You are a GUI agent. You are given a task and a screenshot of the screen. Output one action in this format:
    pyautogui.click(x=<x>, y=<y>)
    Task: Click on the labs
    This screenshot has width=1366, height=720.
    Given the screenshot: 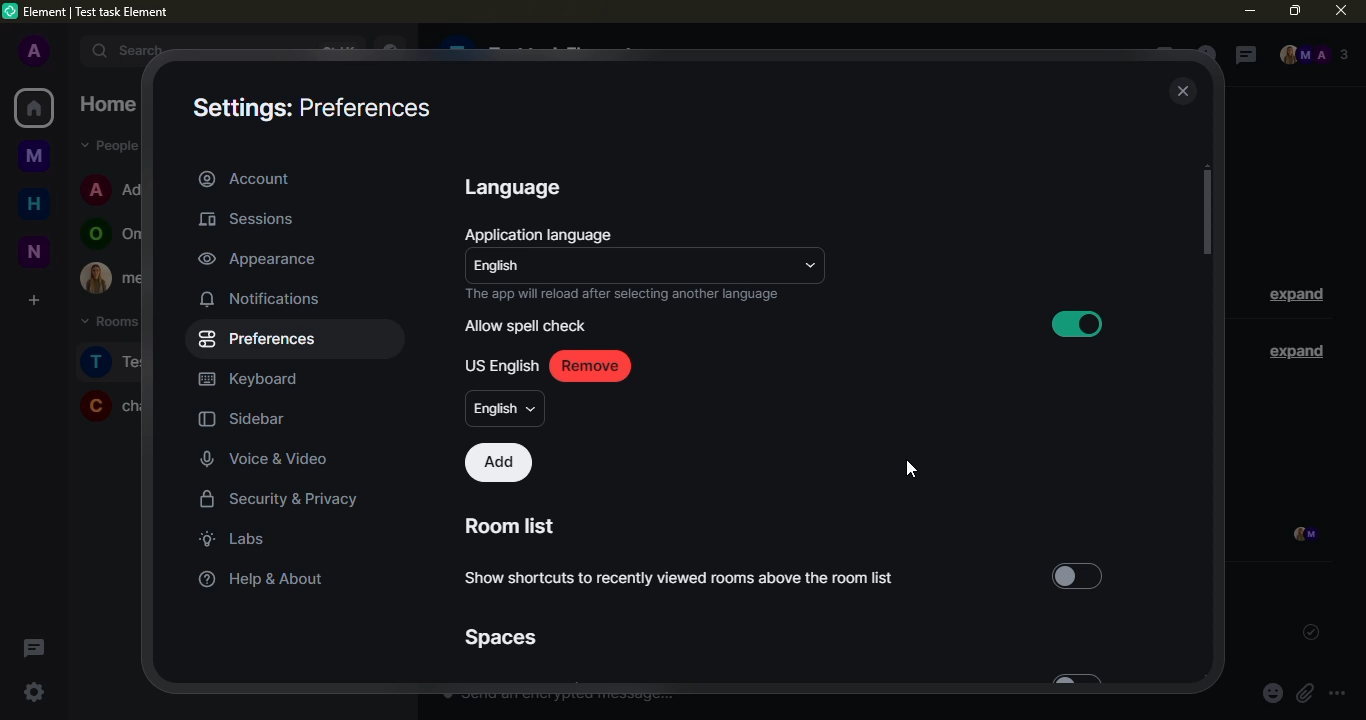 What is the action you would take?
    pyautogui.click(x=232, y=538)
    